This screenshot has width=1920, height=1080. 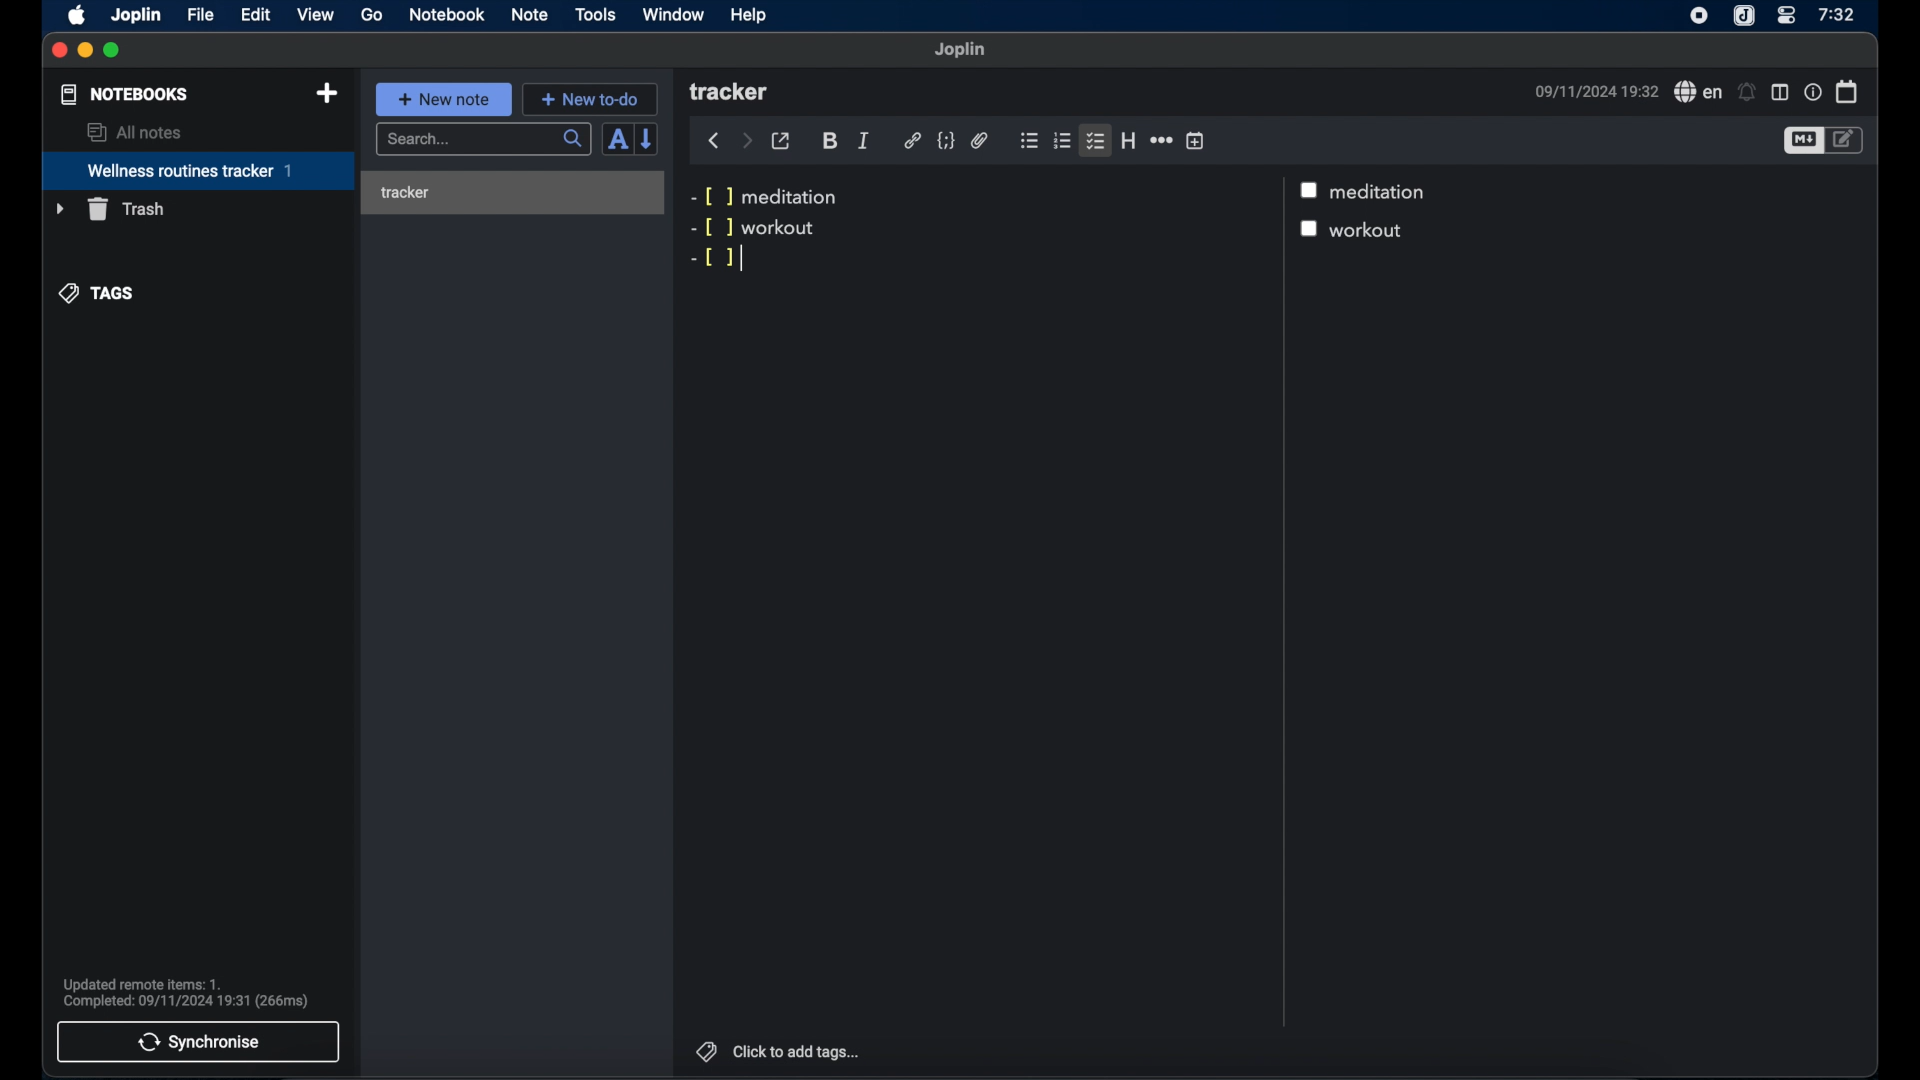 What do you see at coordinates (197, 172) in the screenshot?
I see `wellness routines tracker 1` at bounding box center [197, 172].